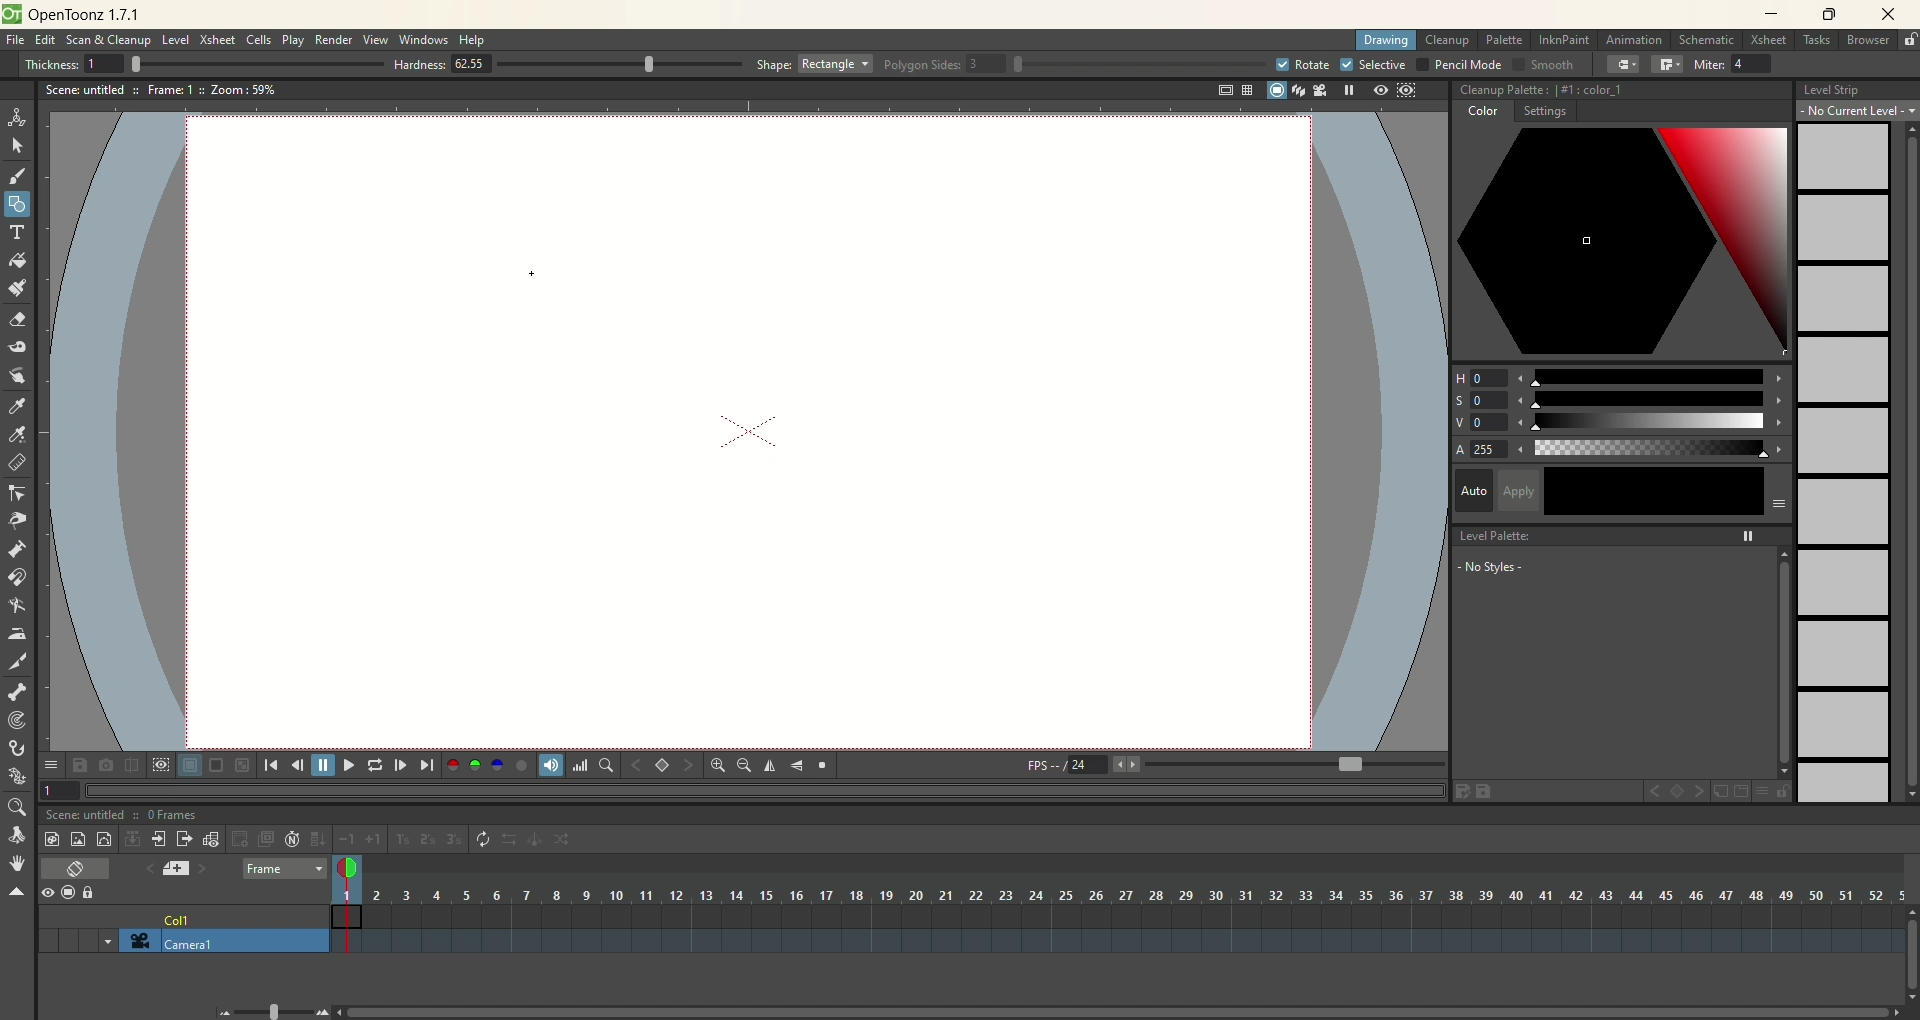 The width and height of the screenshot is (1920, 1020). Describe the element at coordinates (16, 347) in the screenshot. I see `tape tool` at that location.